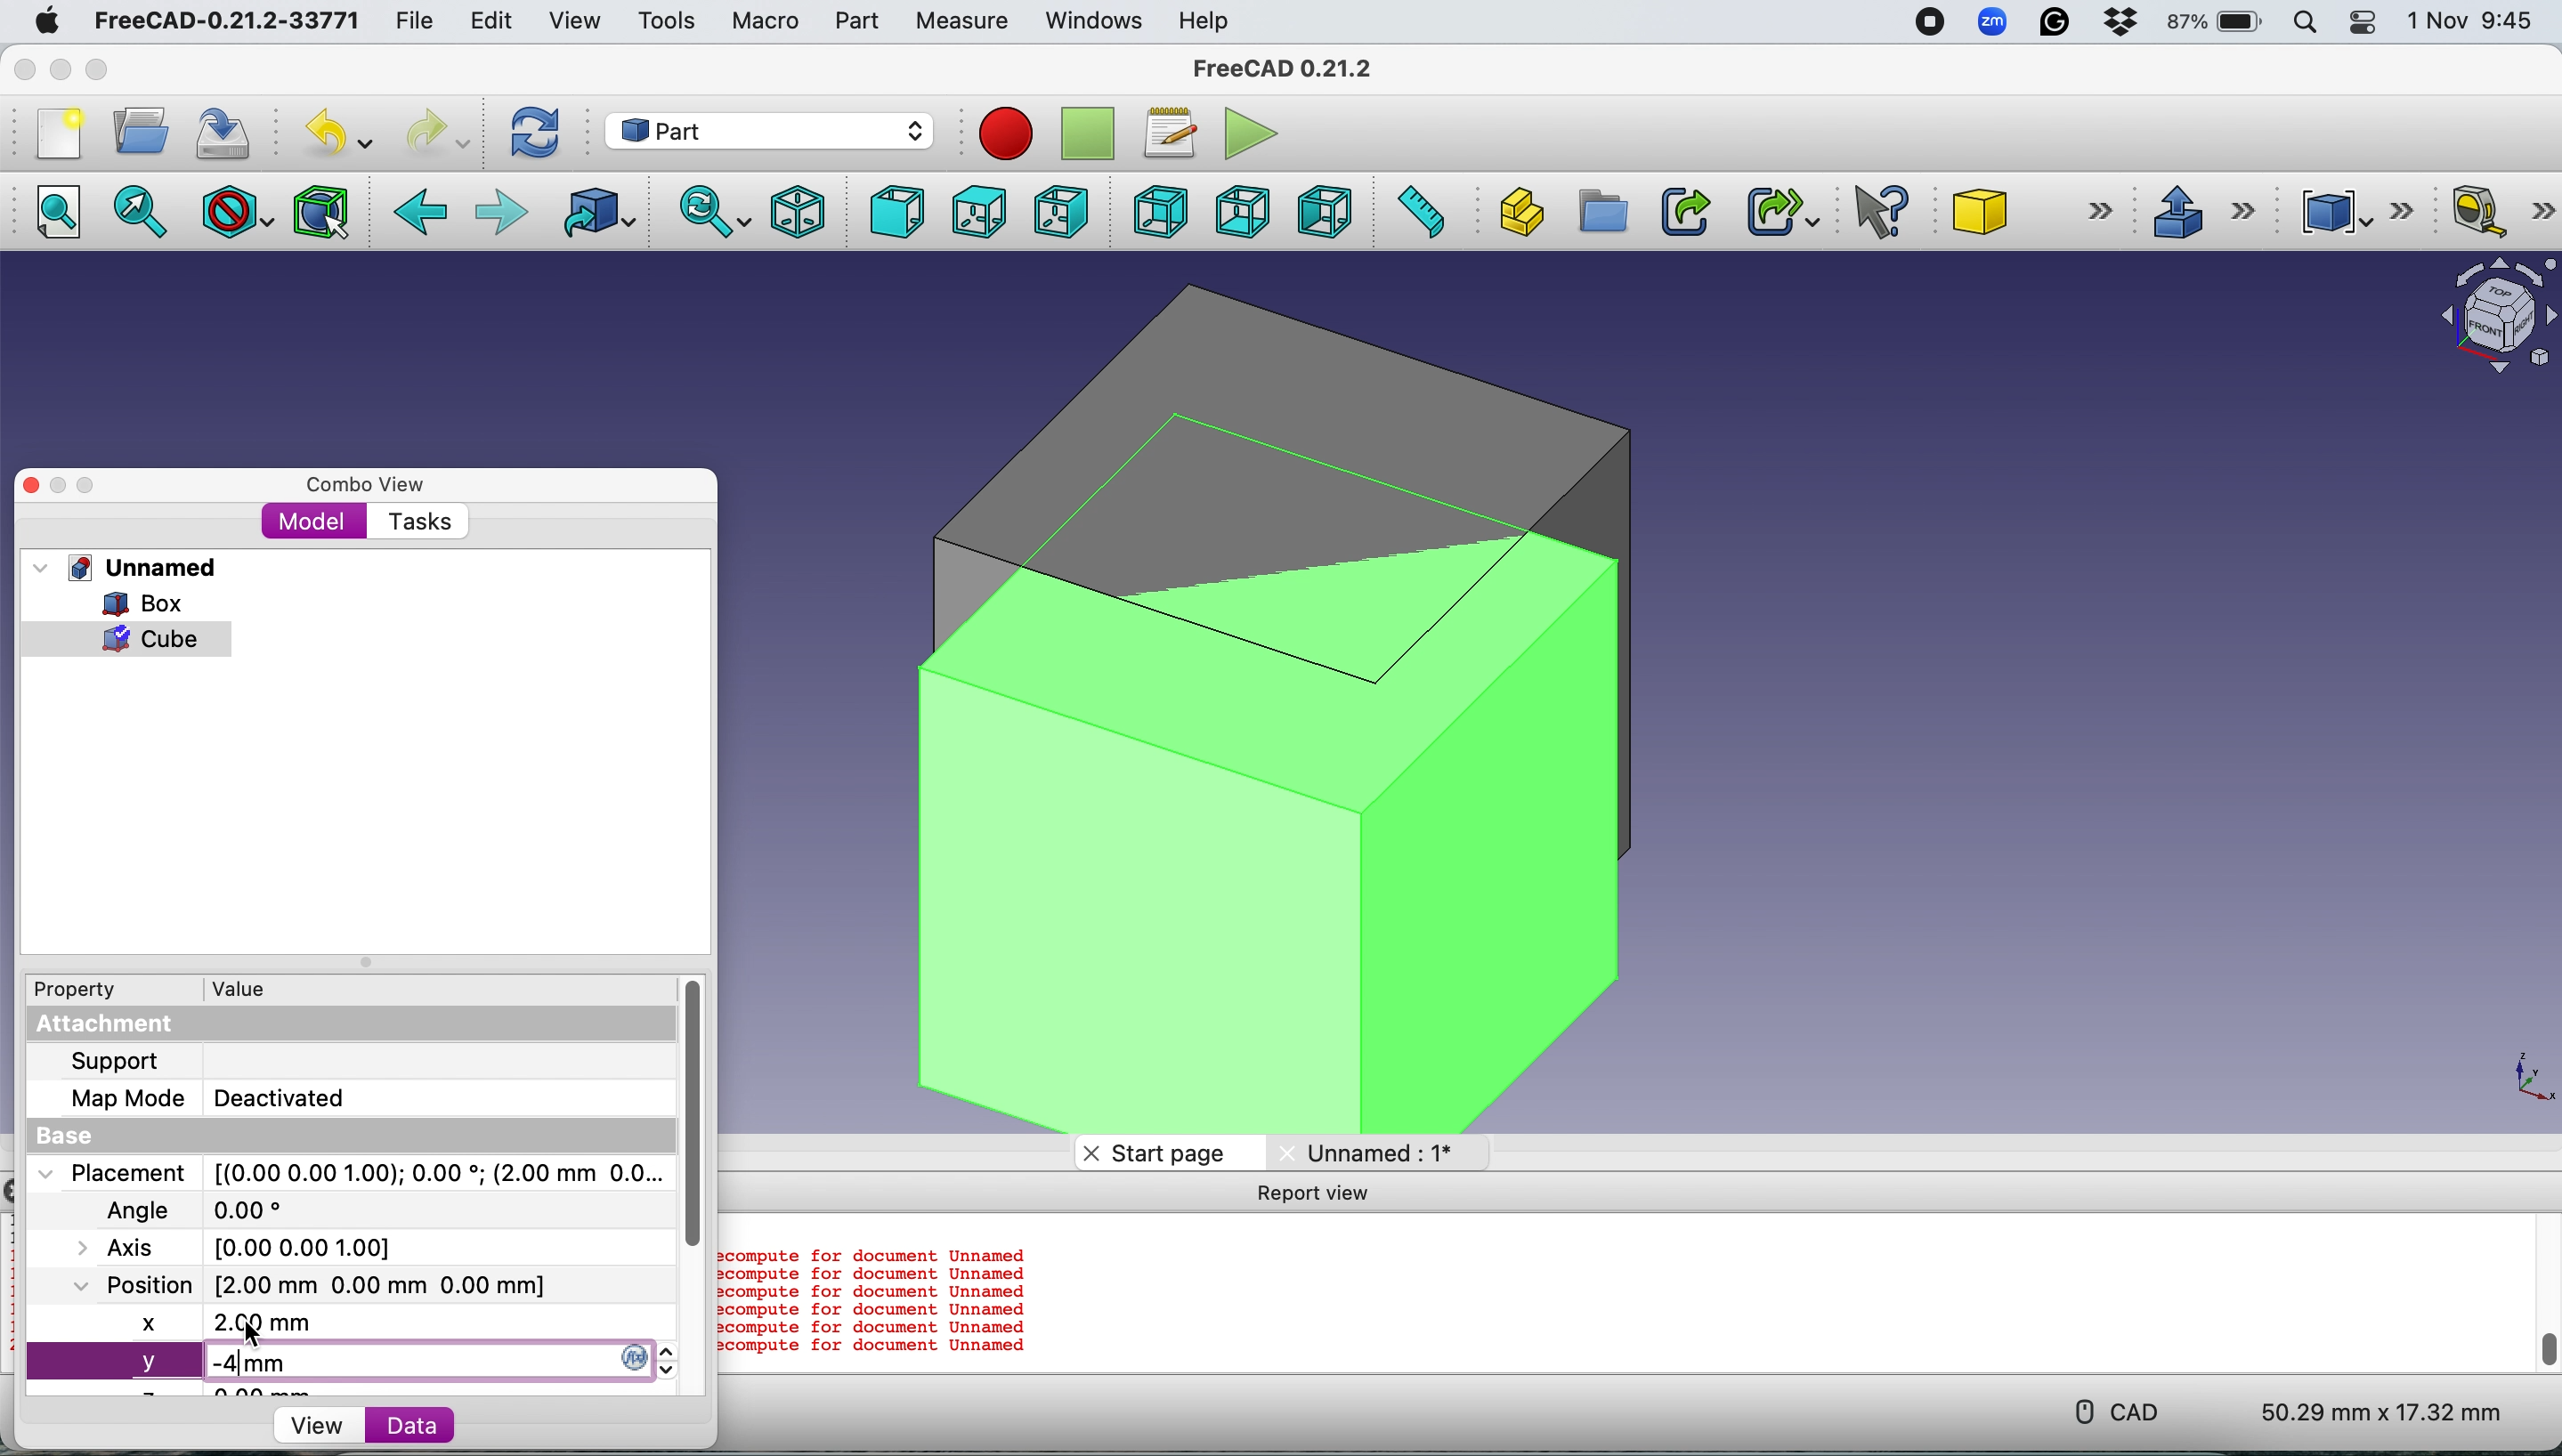 This screenshot has width=2562, height=1456. I want to click on Sync view, so click(707, 211).